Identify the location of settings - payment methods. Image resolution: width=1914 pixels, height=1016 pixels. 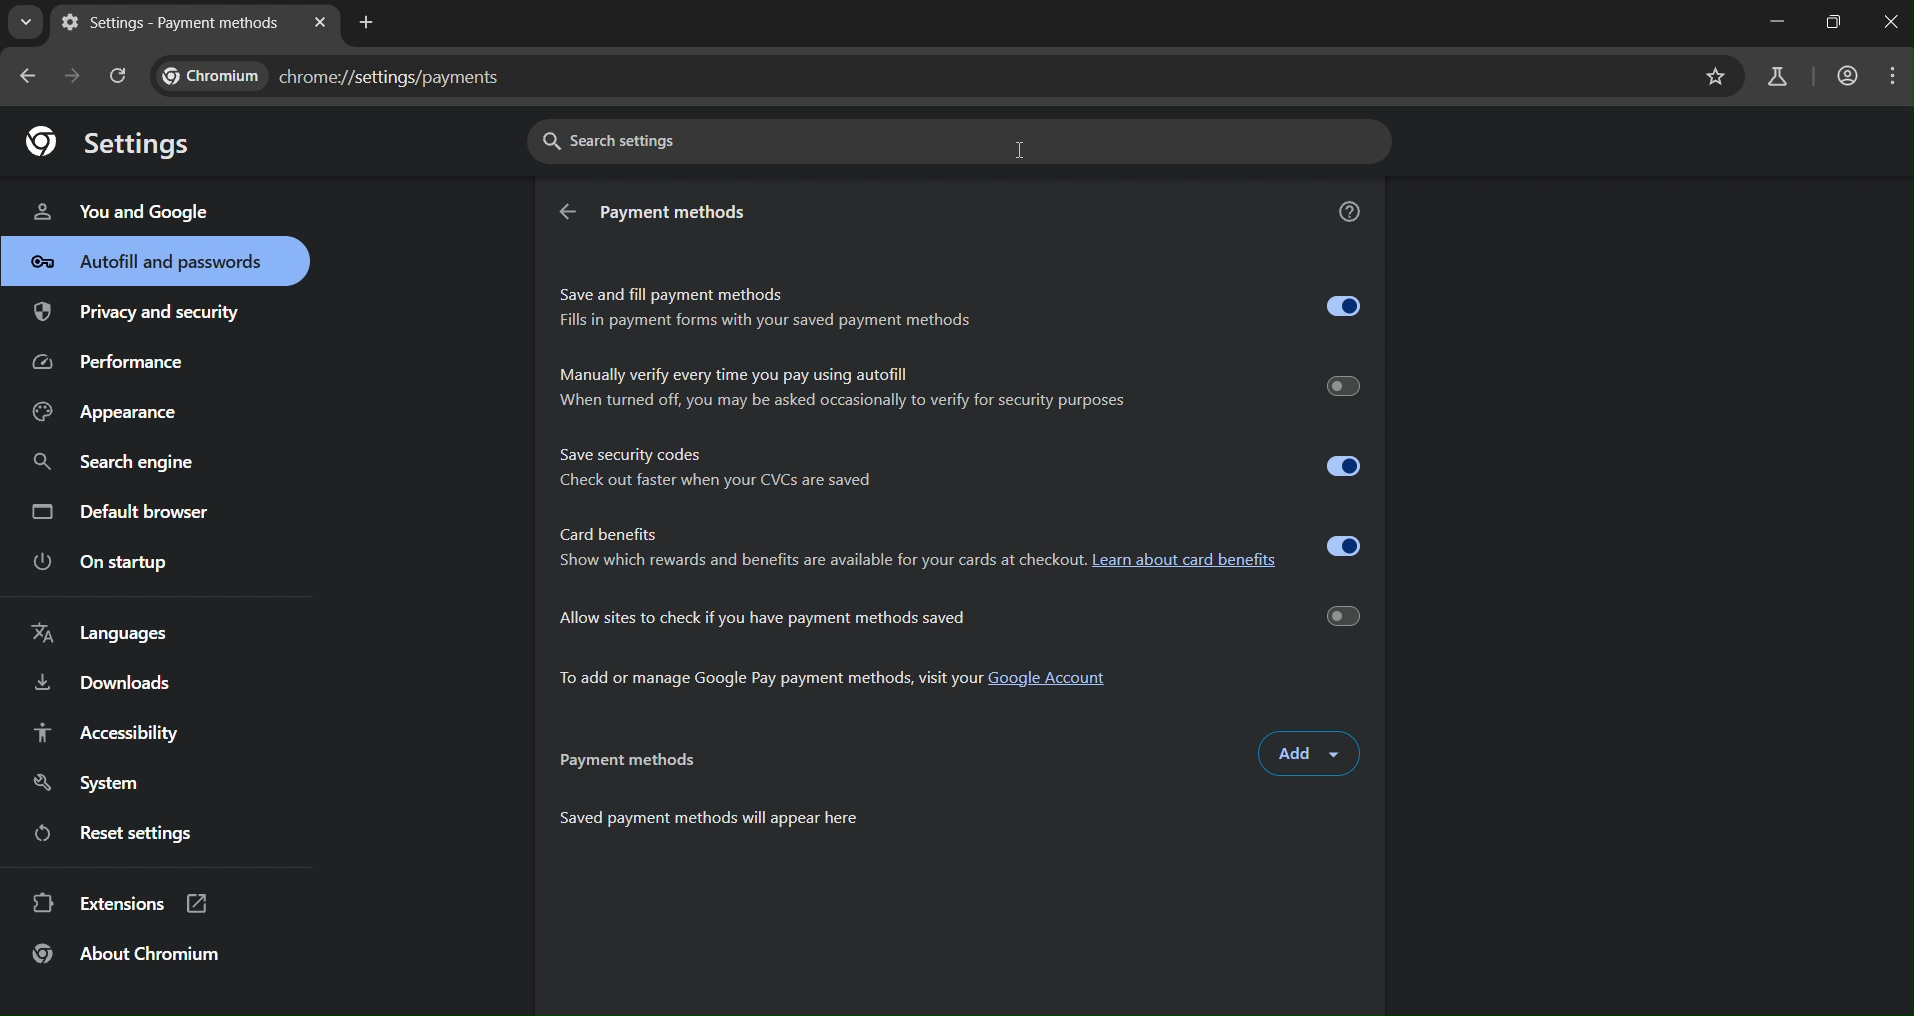
(175, 24).